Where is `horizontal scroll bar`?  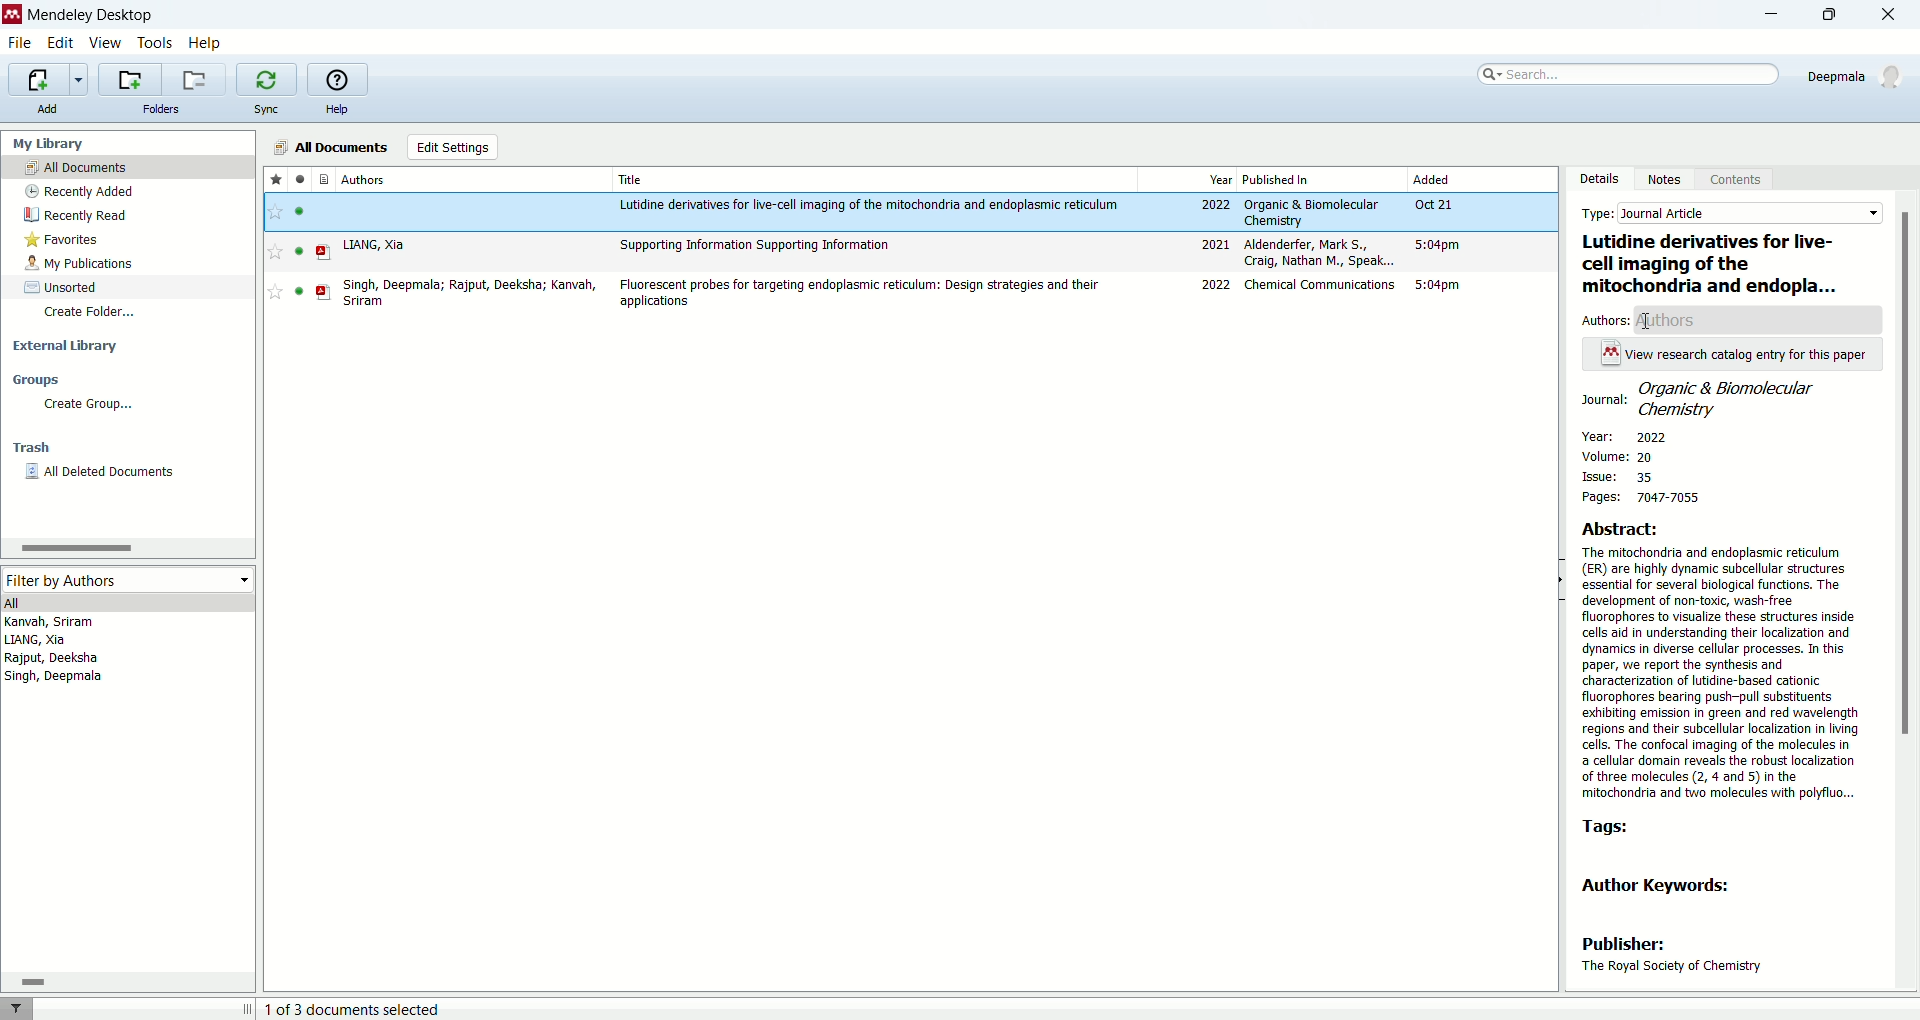 horizontal scroll bar is located at coordinates (130, 982).